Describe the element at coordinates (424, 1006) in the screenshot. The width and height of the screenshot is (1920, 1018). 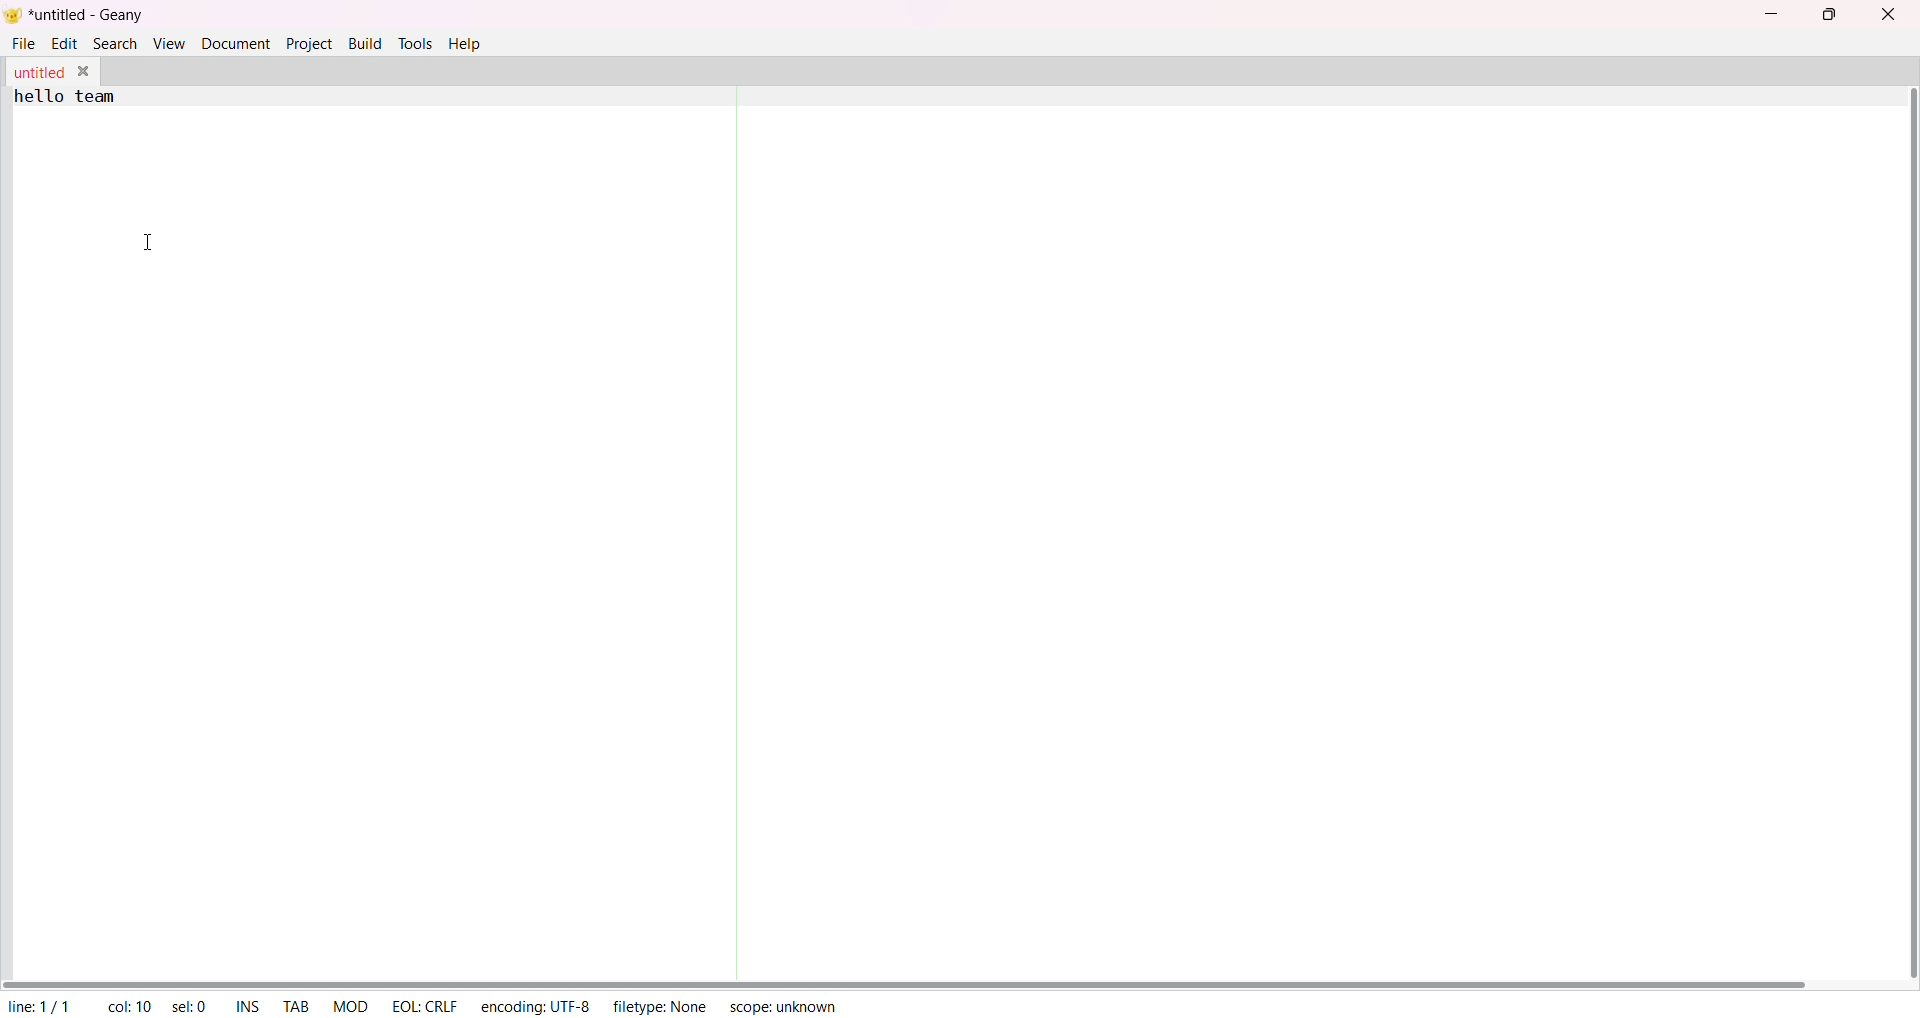
I see `EOL: CRLF` at that location.